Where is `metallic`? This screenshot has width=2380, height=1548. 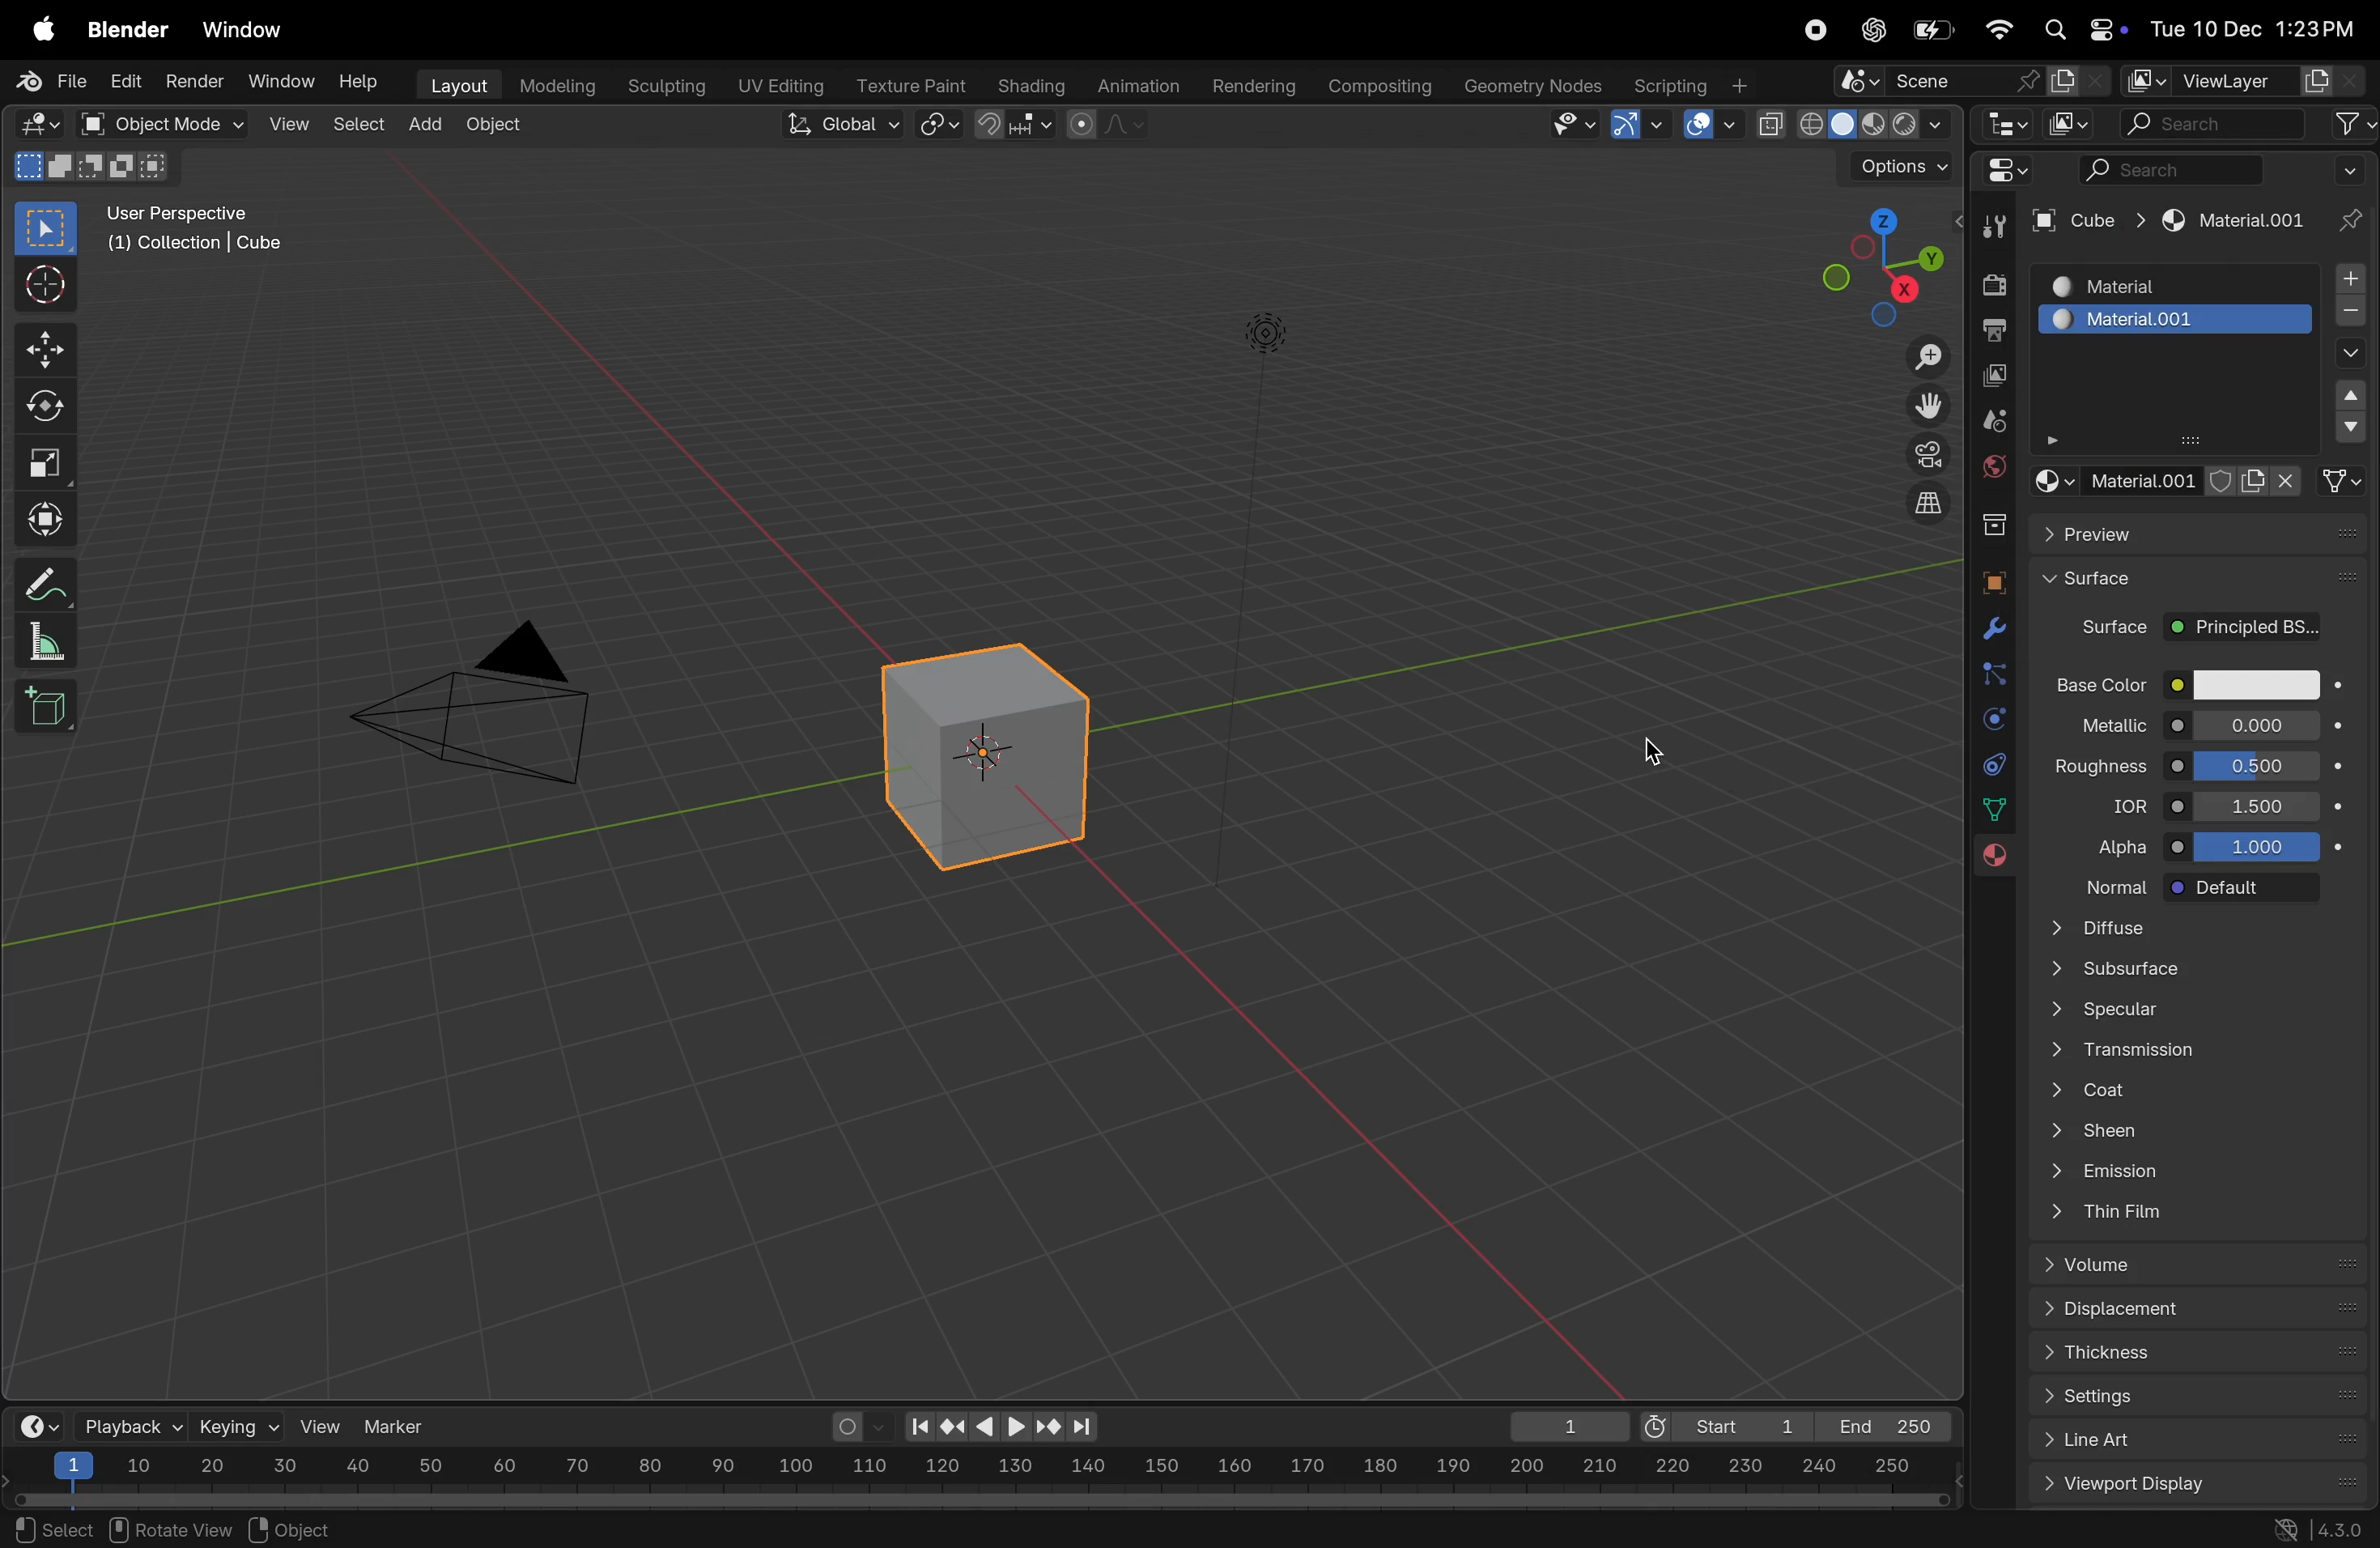
metallic is located at coordinates (2096, 722).